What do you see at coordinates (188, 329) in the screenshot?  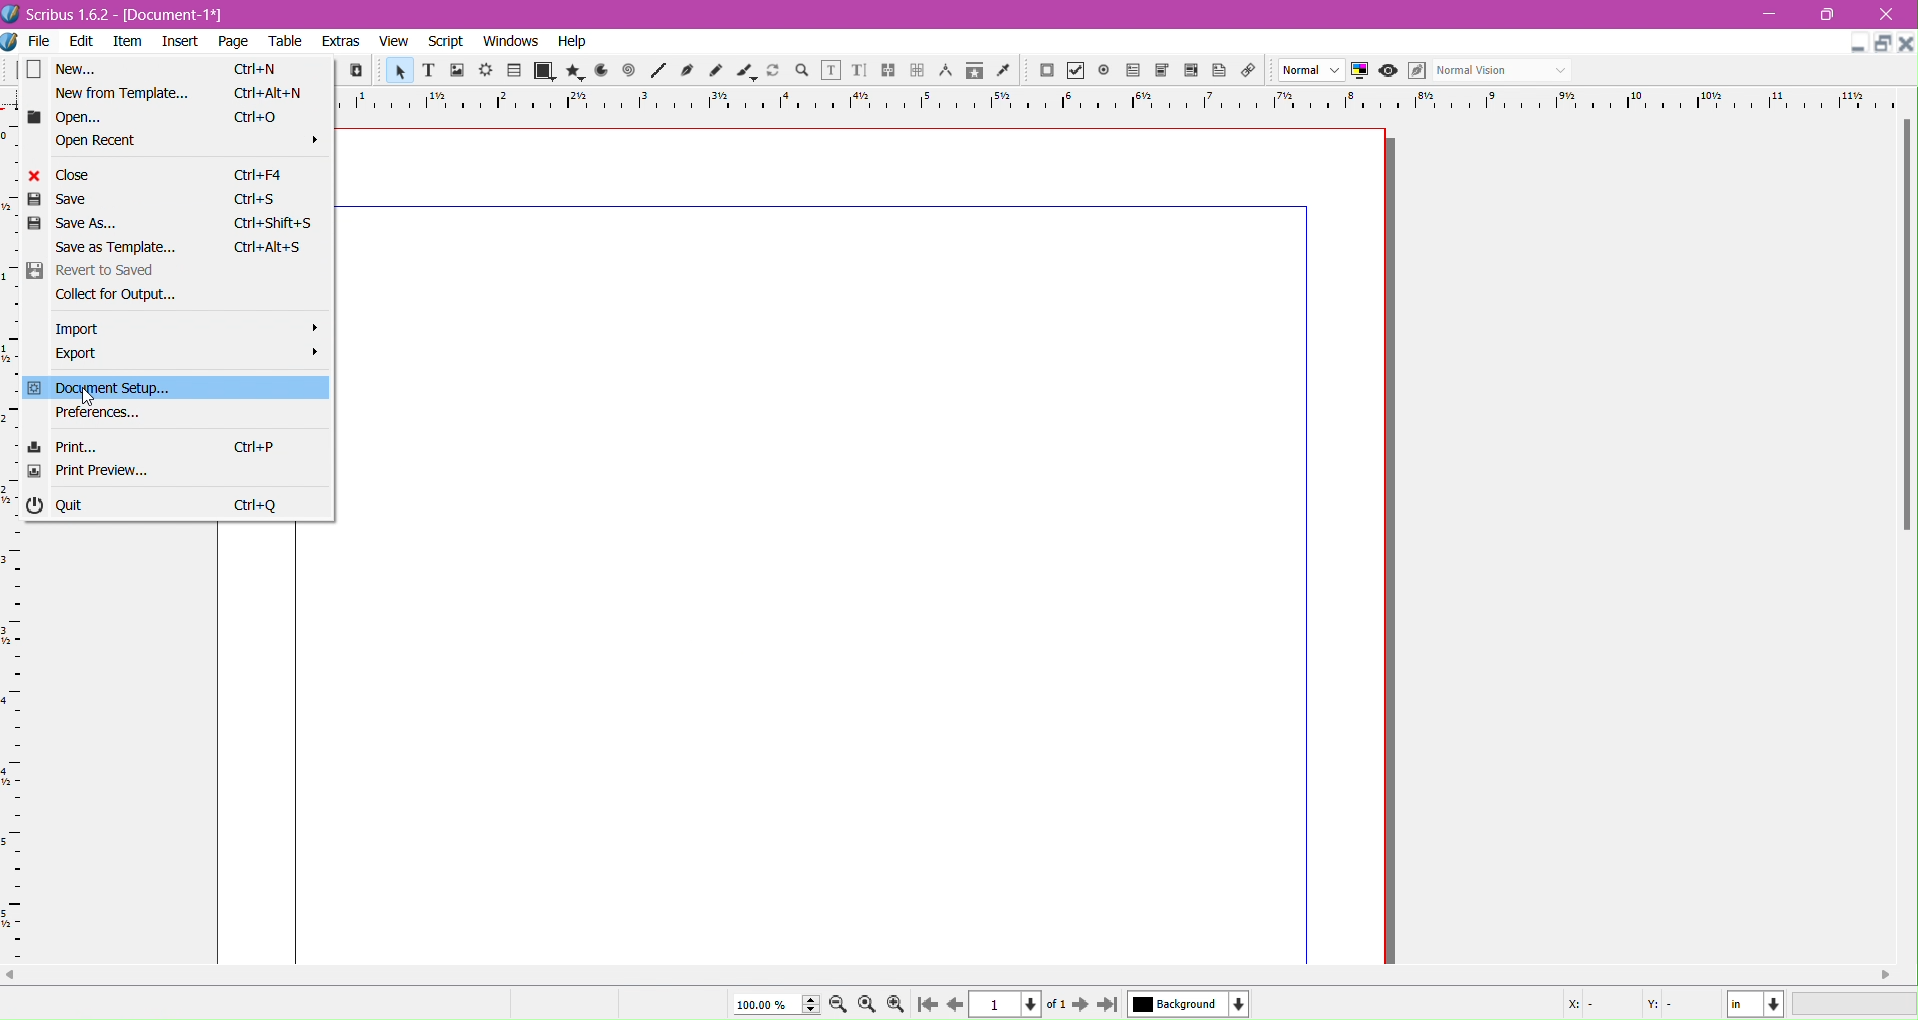 I see `import` at bounding box center [188, 329].